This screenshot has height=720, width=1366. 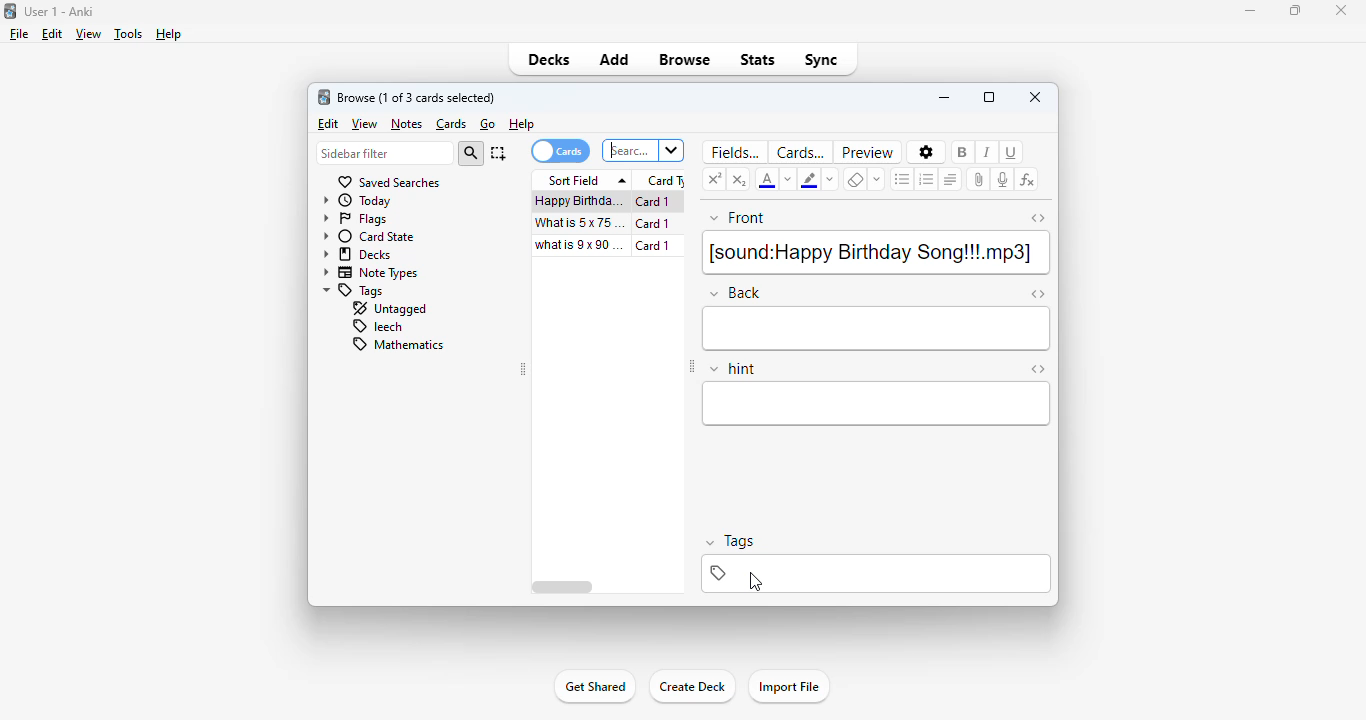 I want to click on subscript, so click(x=740, y=179).